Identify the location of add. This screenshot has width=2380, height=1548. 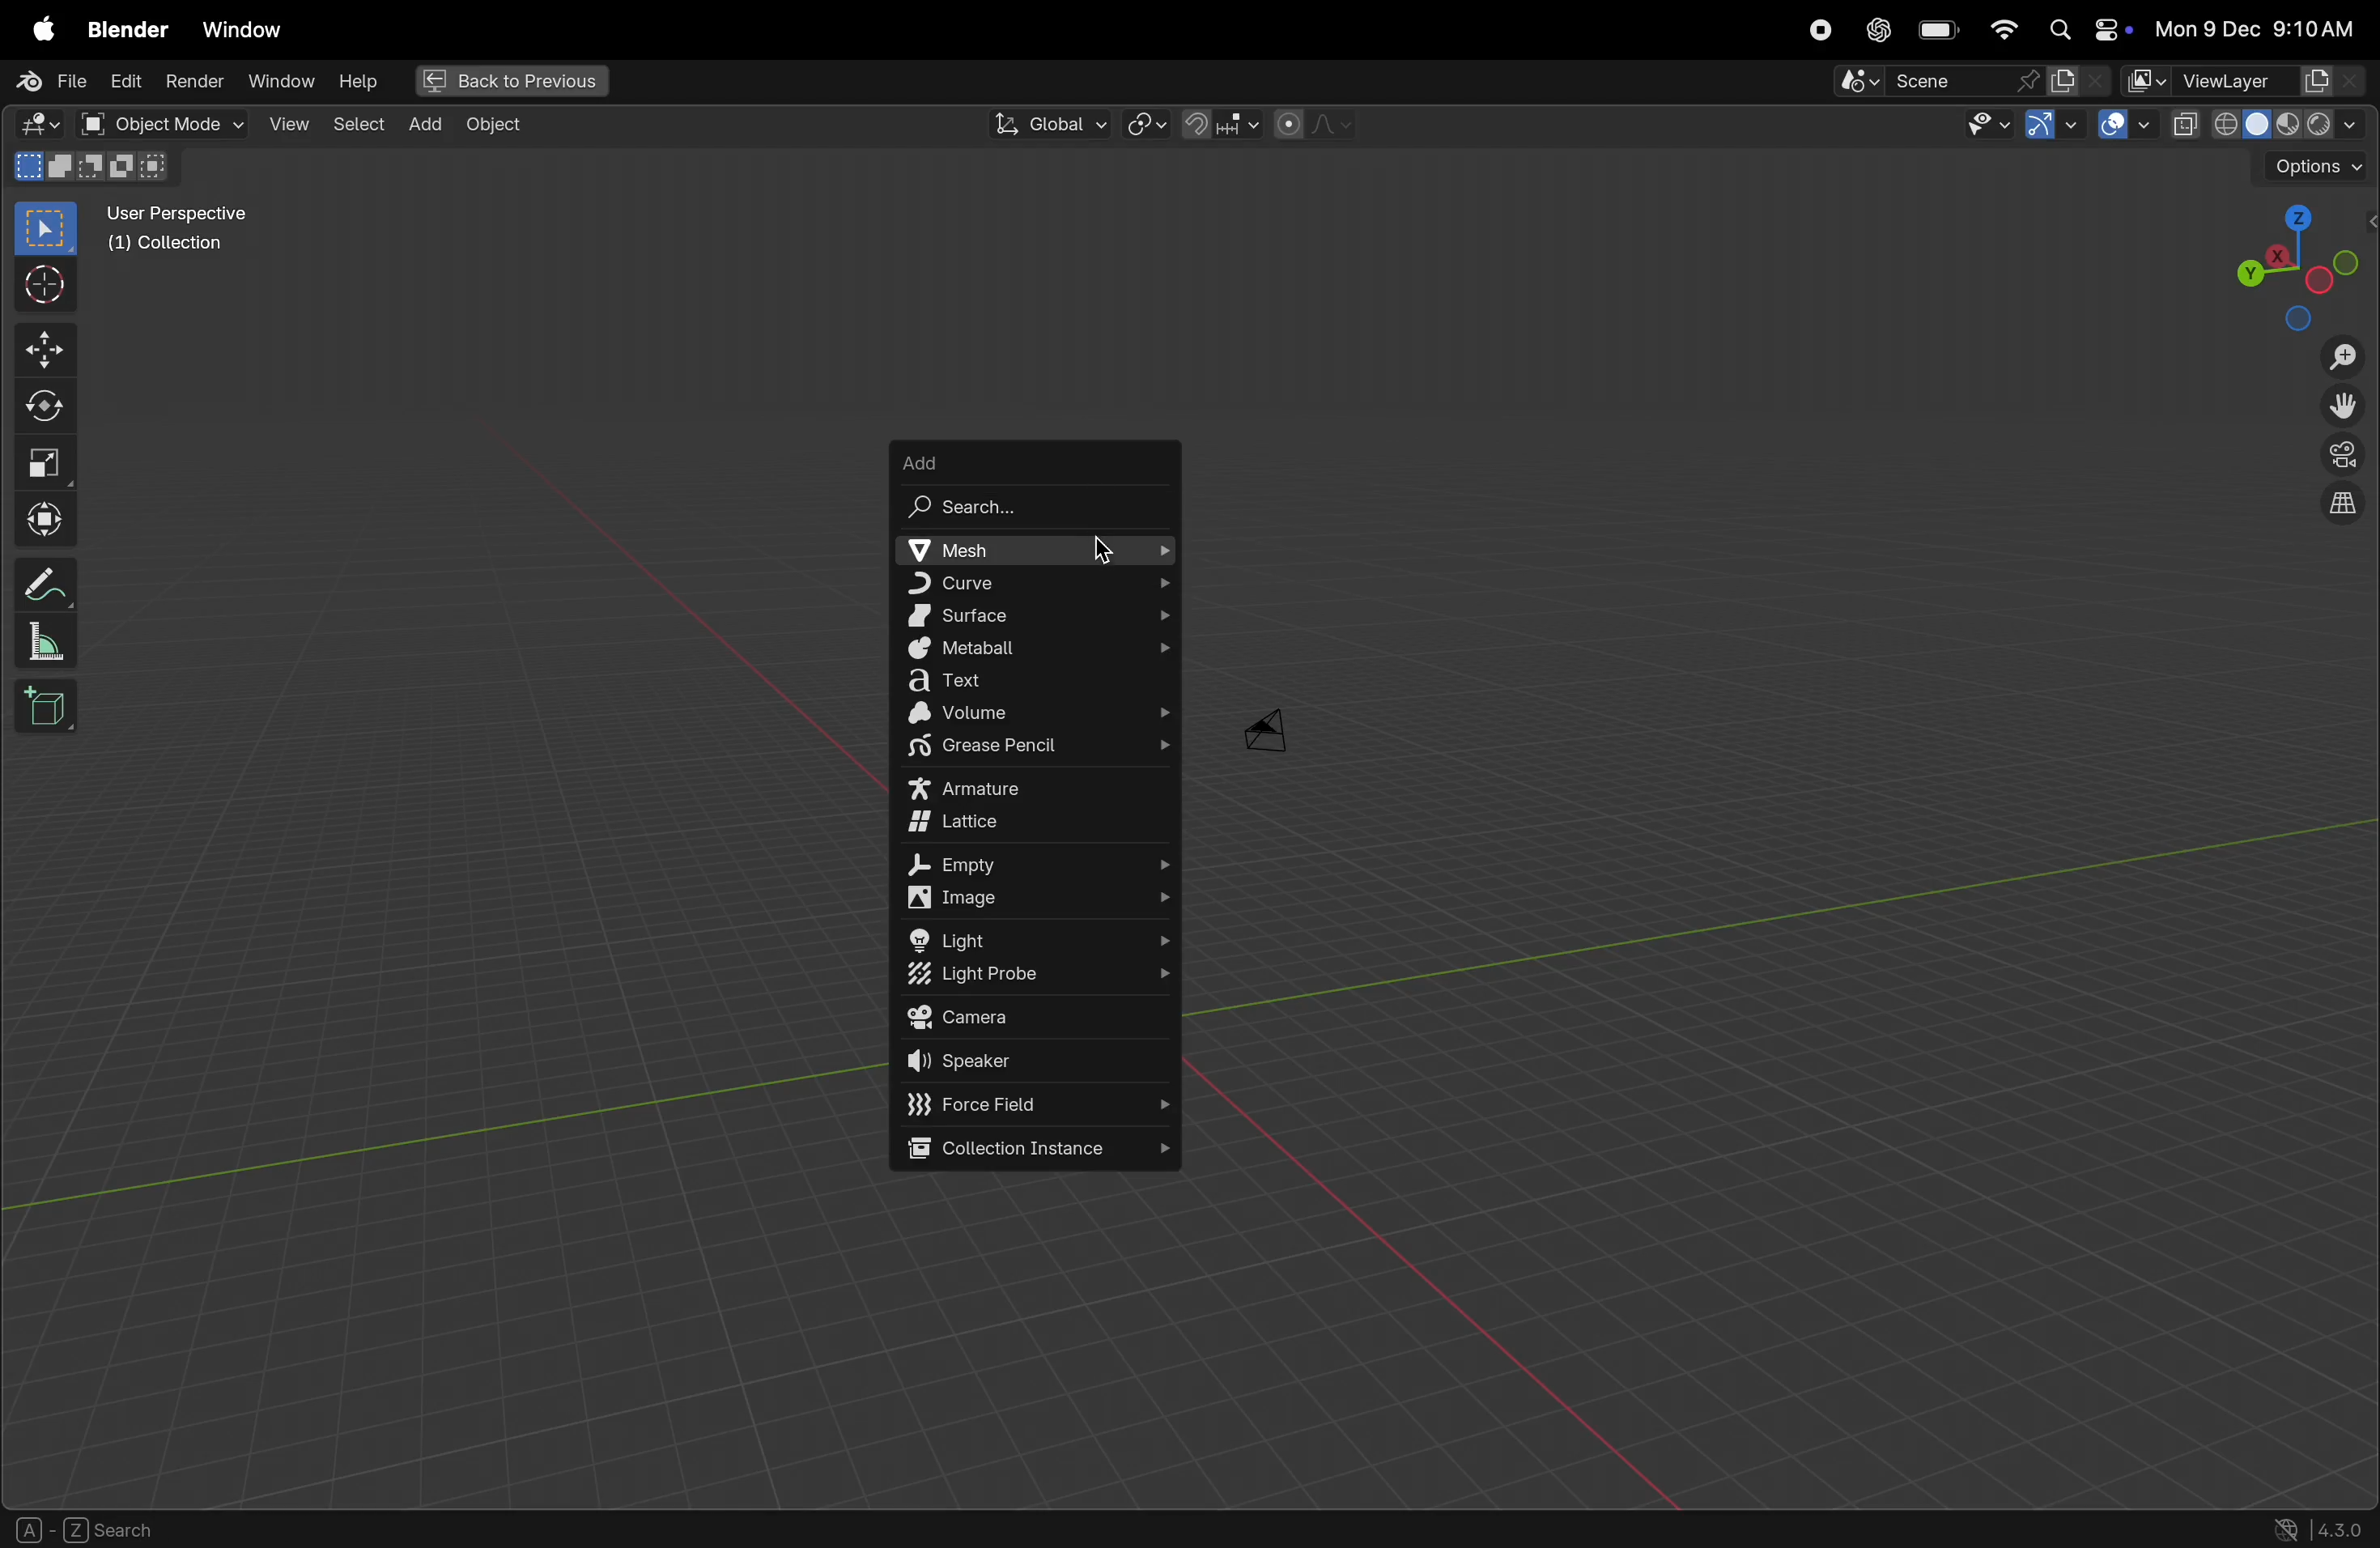
(1036, 457).